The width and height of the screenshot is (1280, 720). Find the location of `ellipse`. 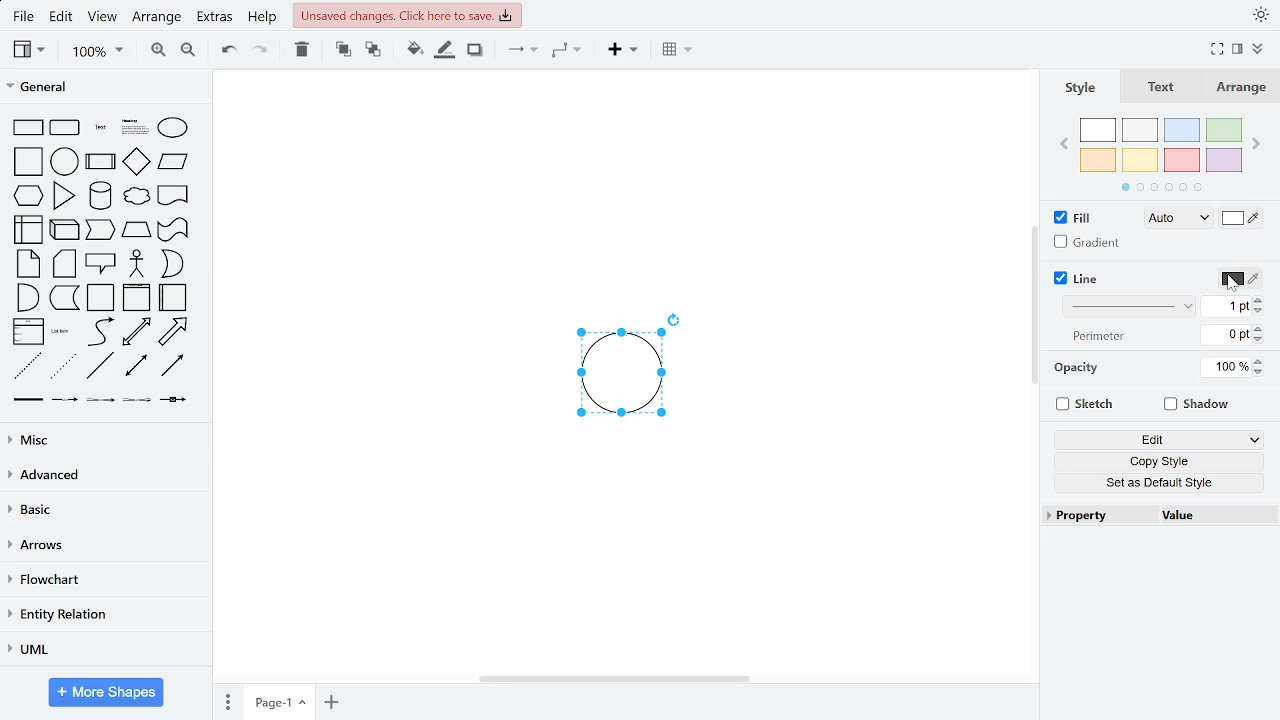

ellipse is located at coordinates (174, 127).